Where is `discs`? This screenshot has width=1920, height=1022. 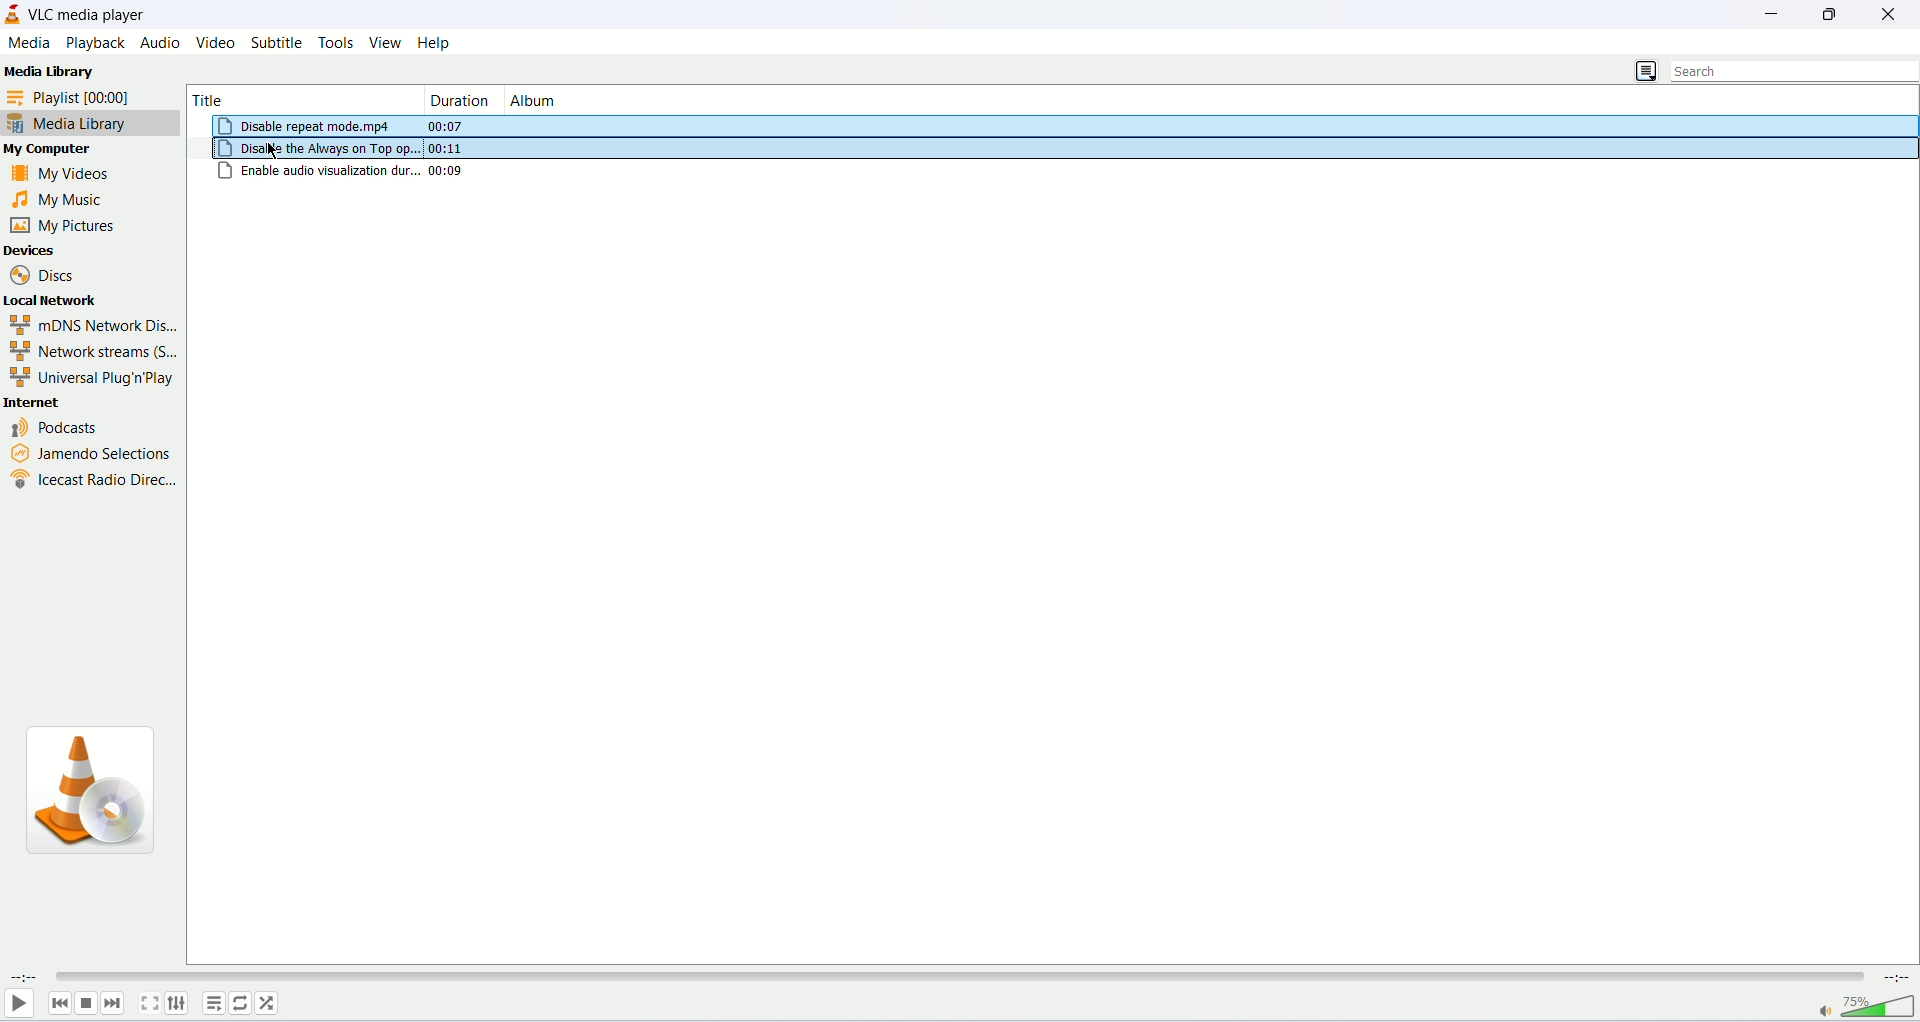
discs is located at coordinates (46, 273).